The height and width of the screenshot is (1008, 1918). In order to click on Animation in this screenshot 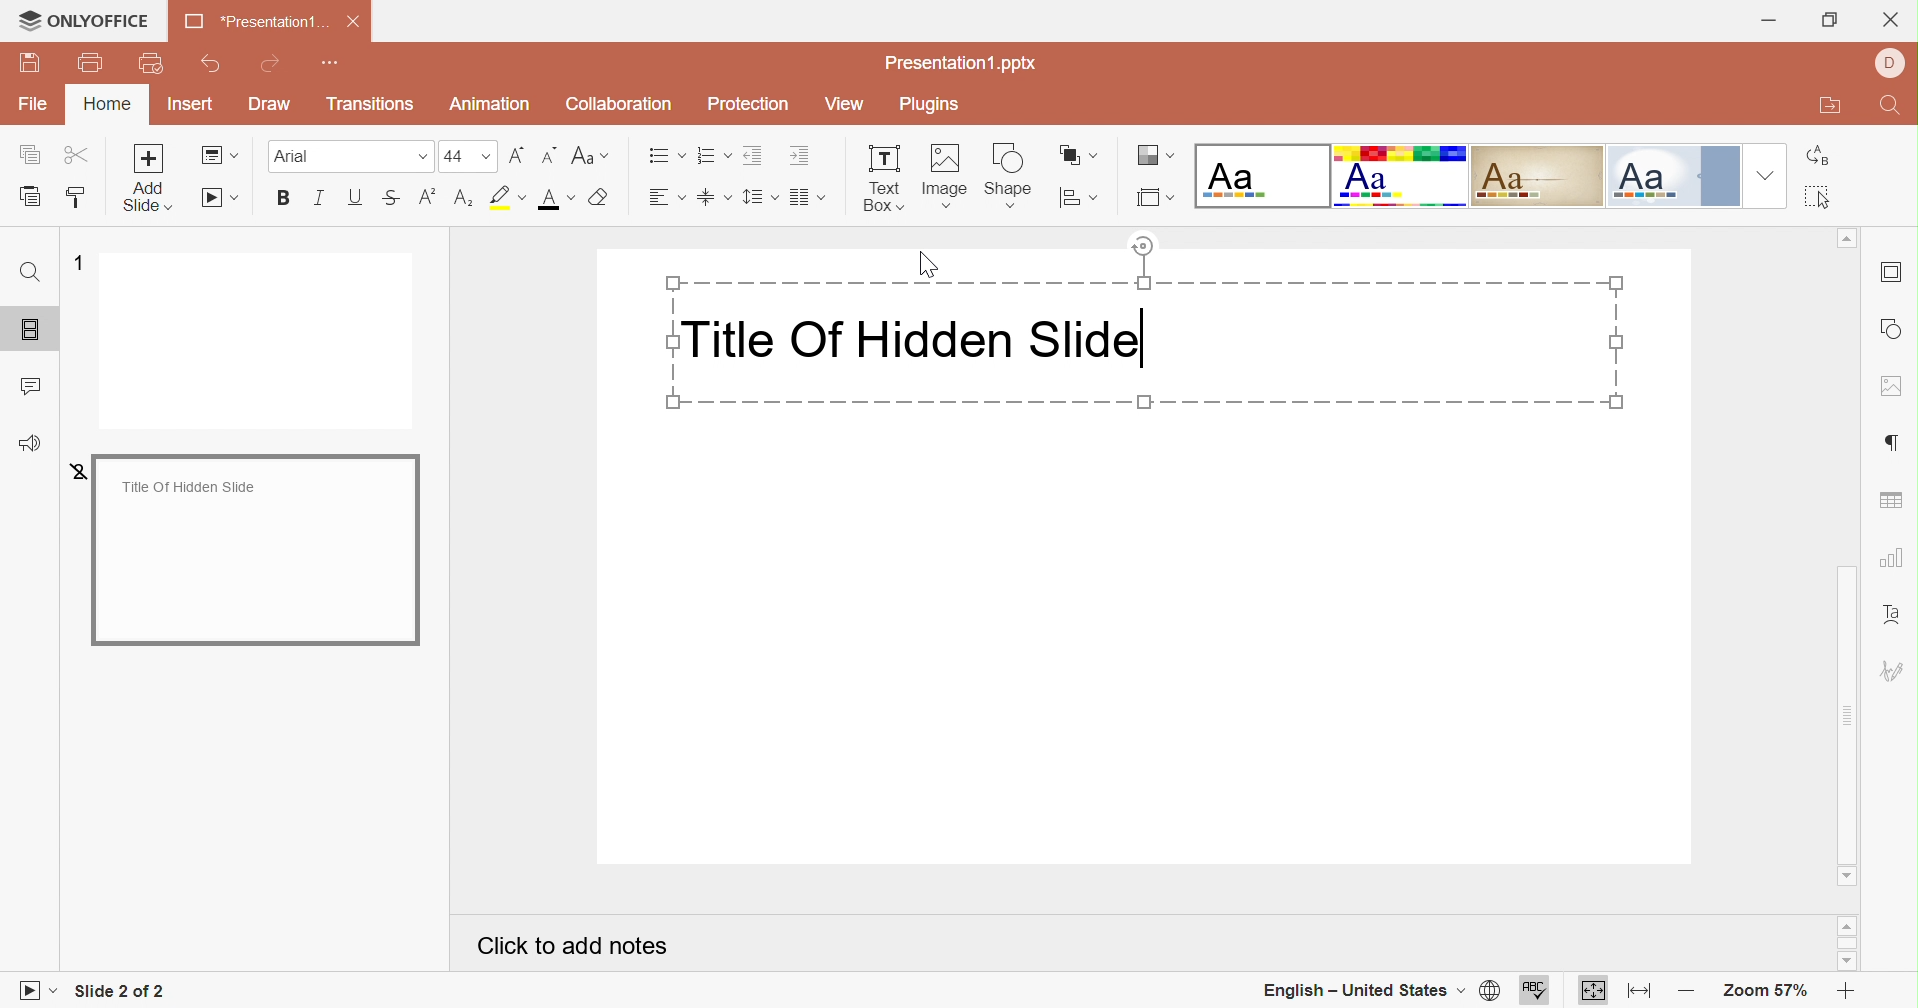, I will do `click(493, 104)`.